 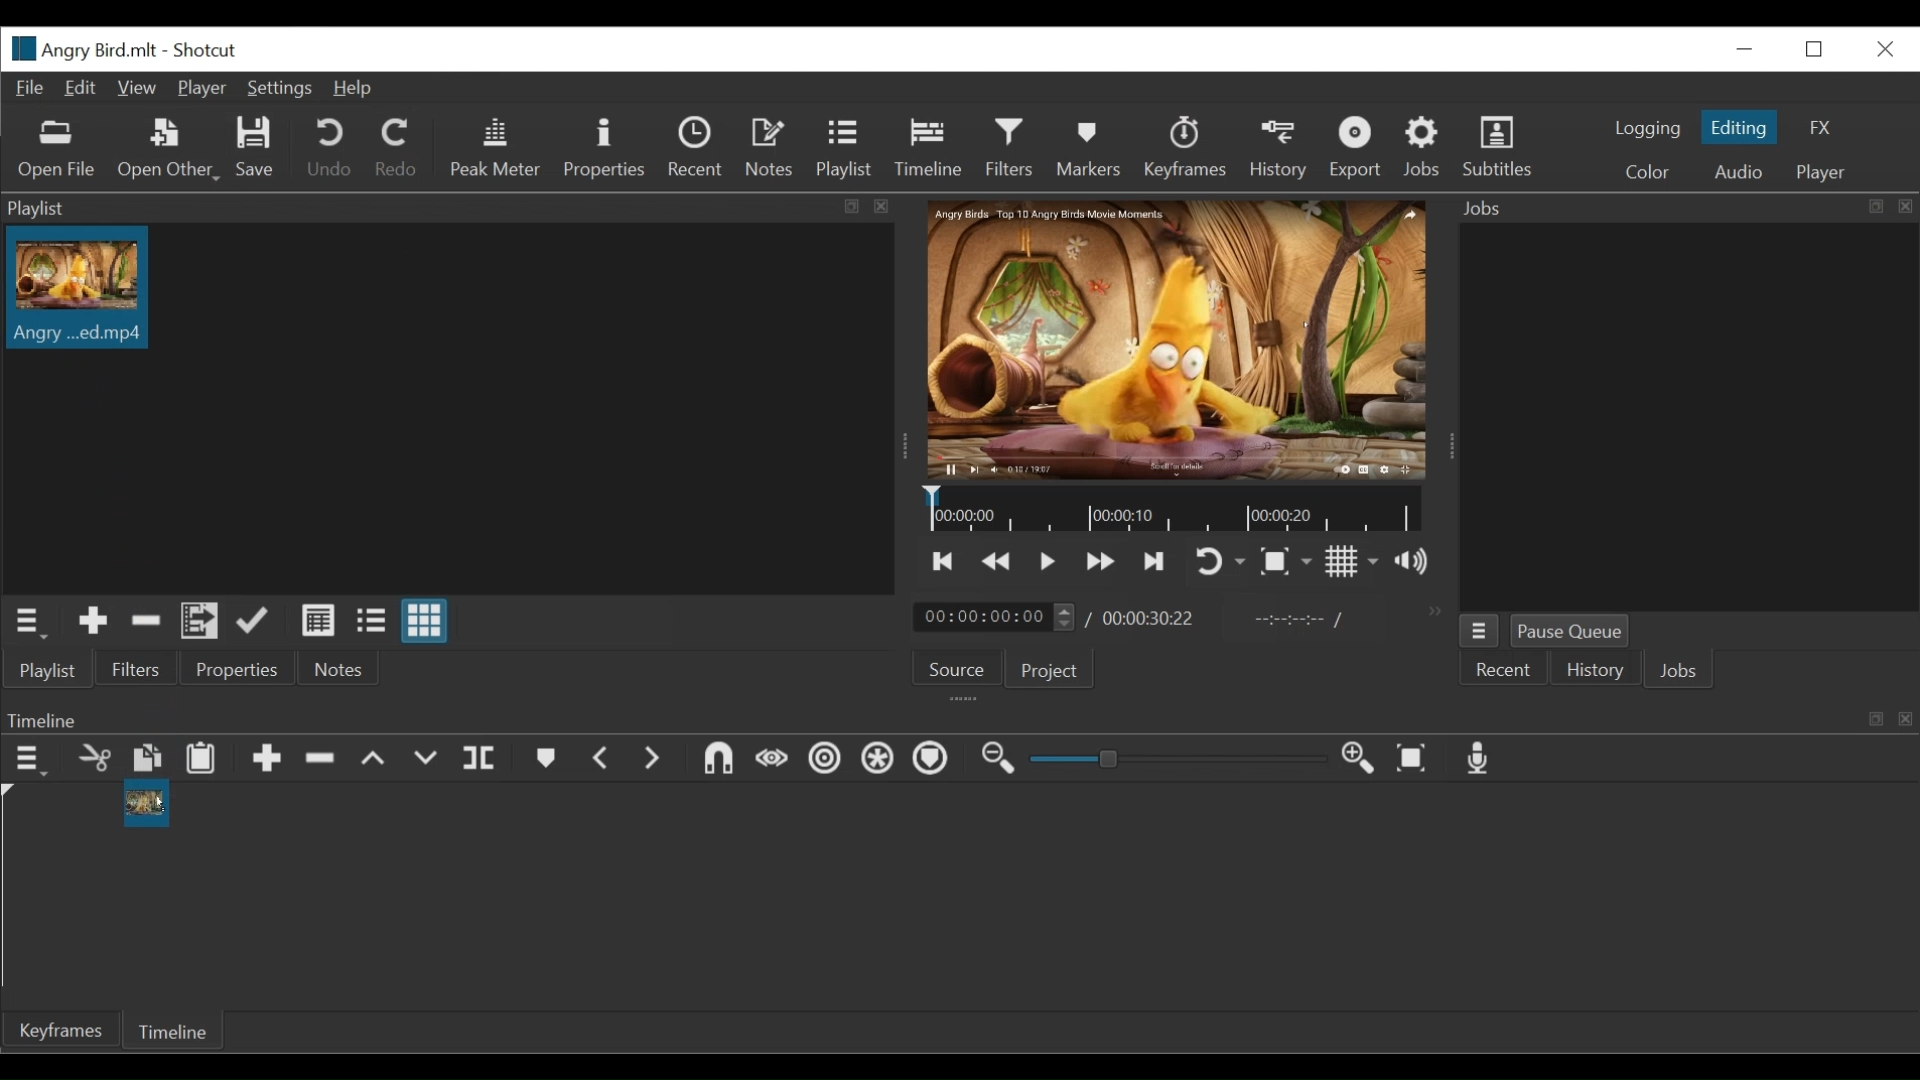 I want to click on File Name, so click(x=79, y=48).